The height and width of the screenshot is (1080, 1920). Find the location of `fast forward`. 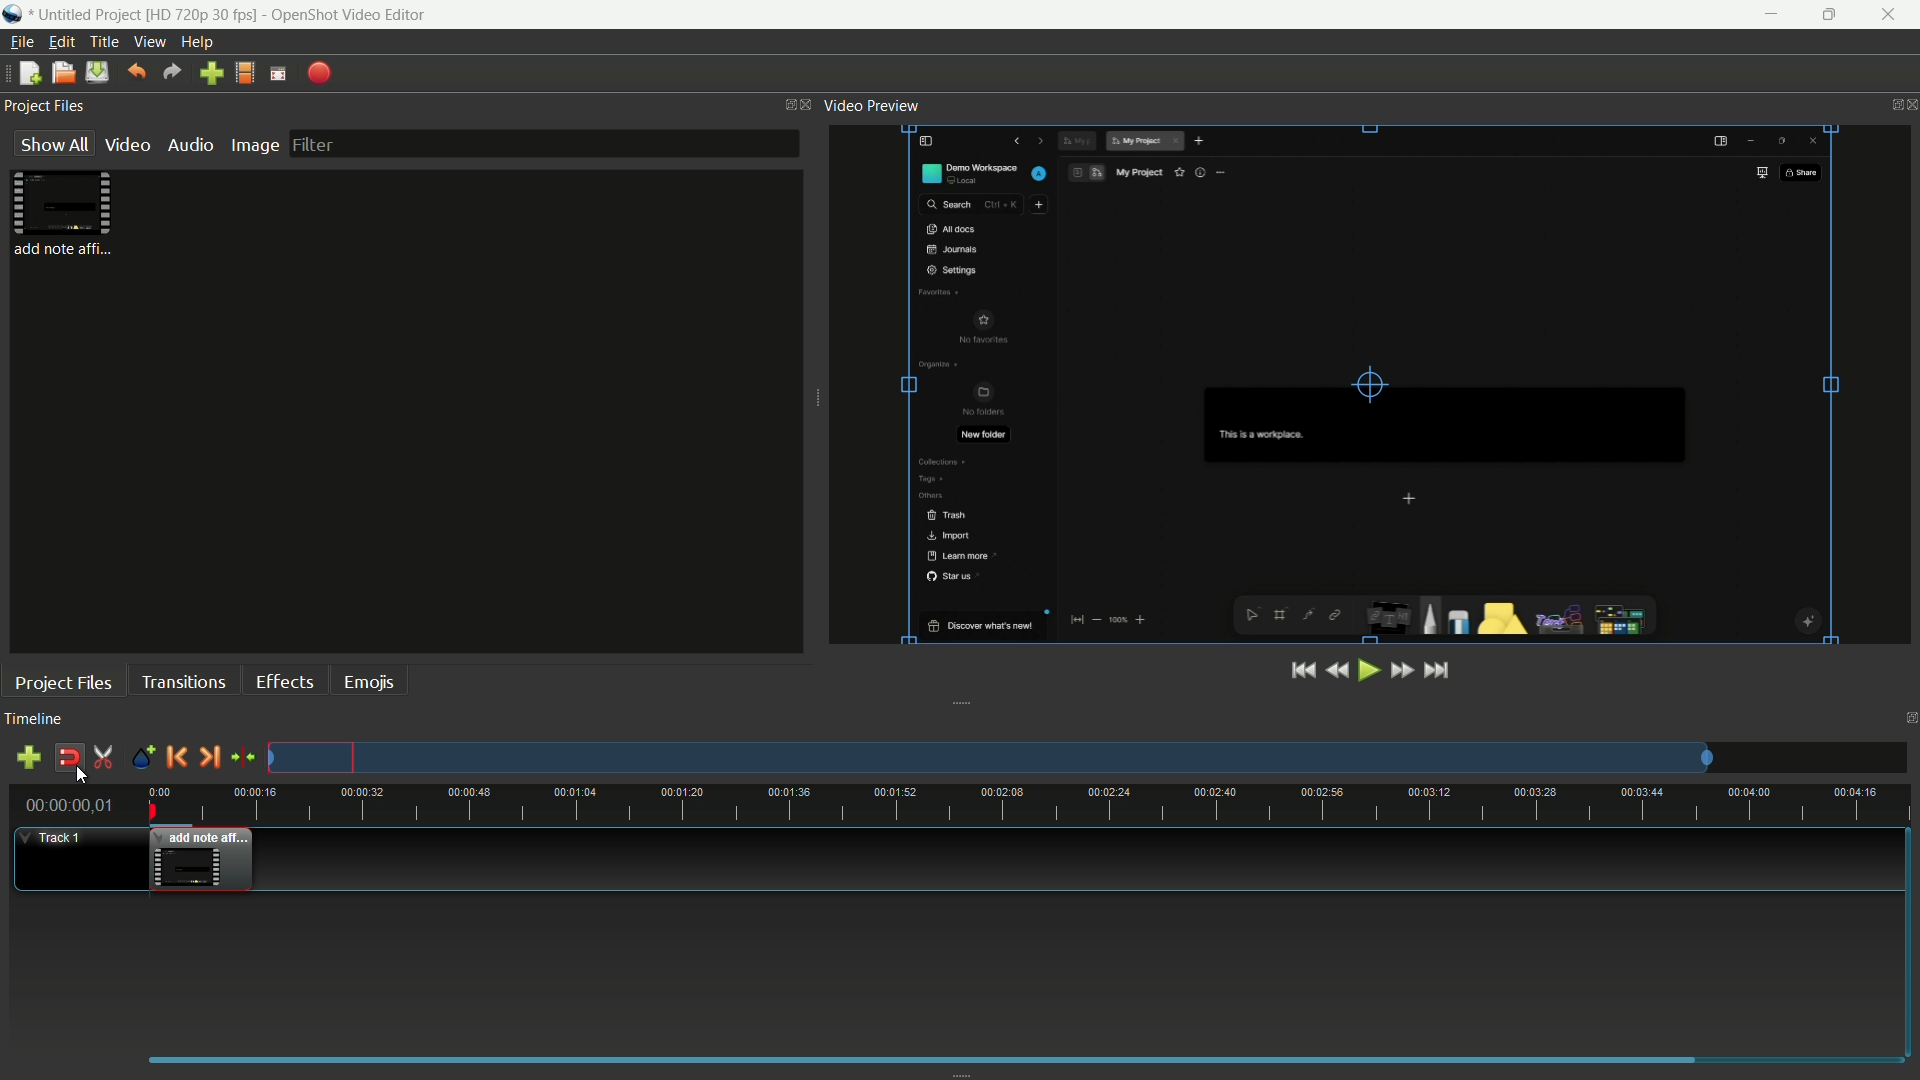

fast forward is located at coordinates (1401, 672).